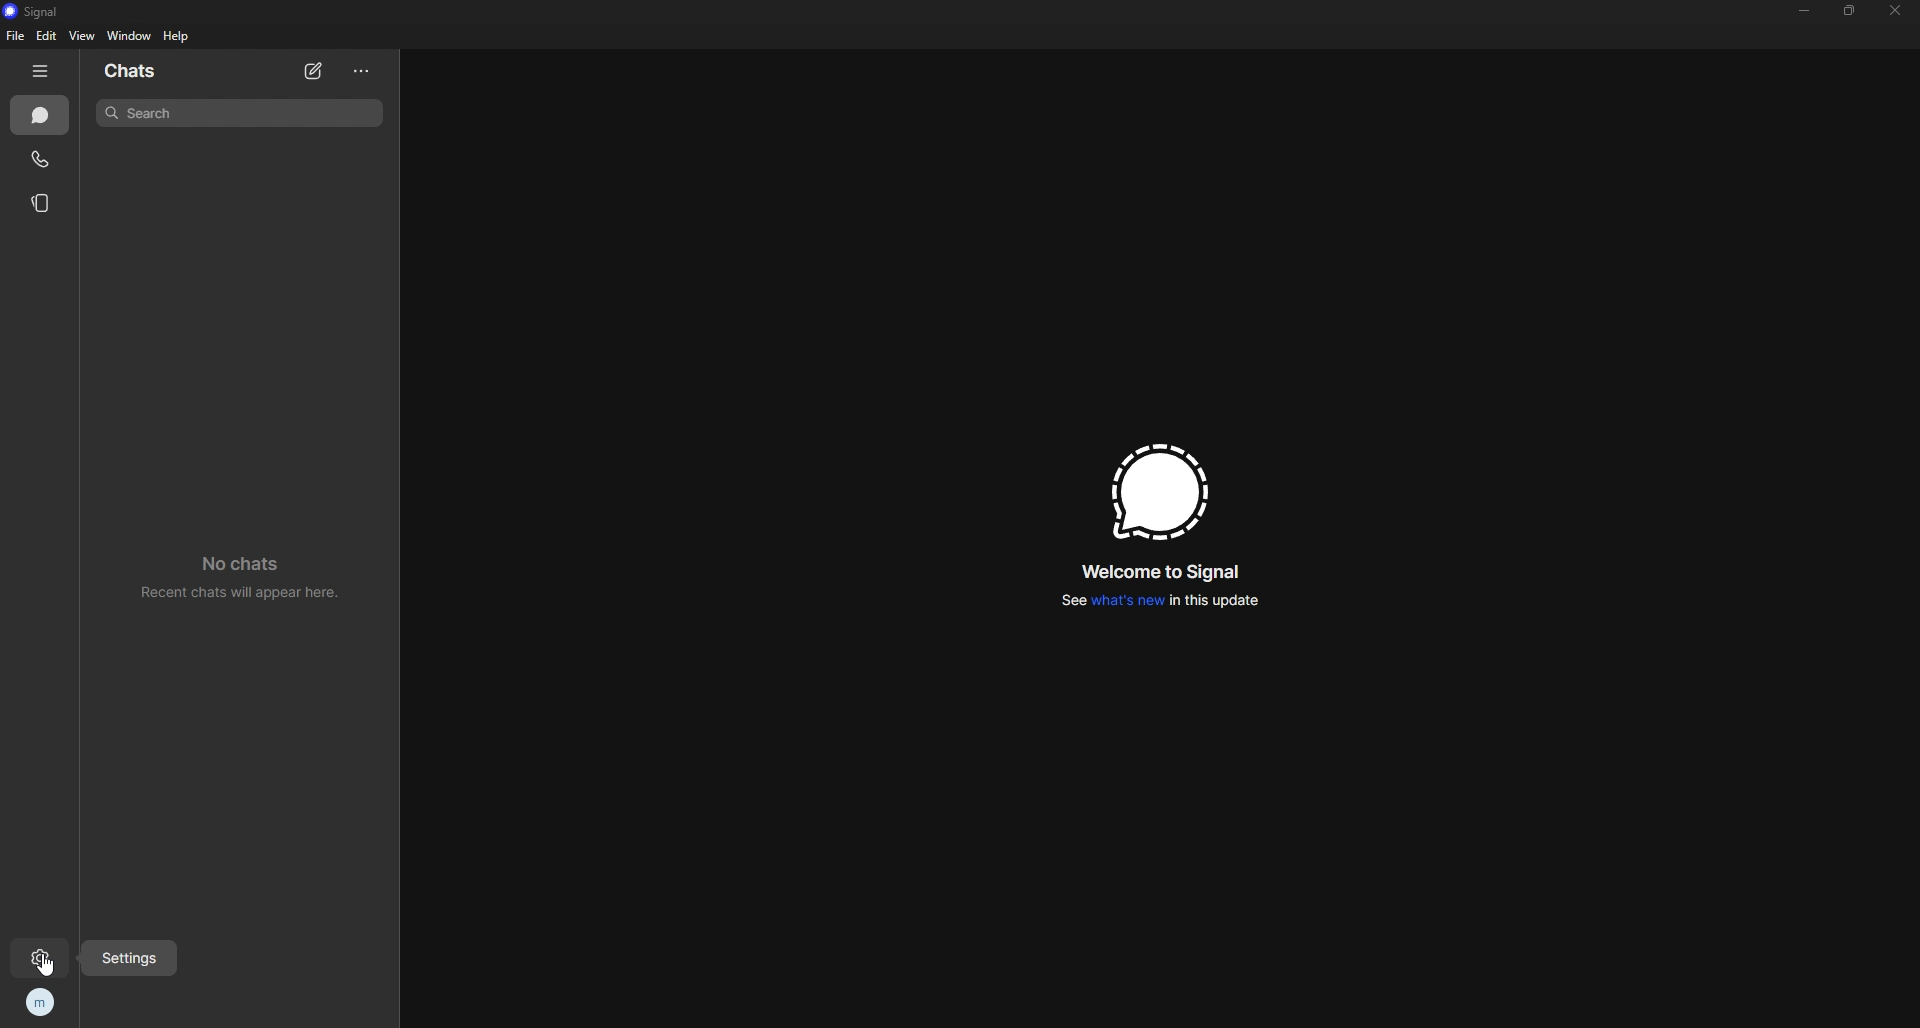 The width and height of the screenshot is (1920, 1028). Describe the element at coordinates (41, 116) in the screenshot. I see `chats` at that location.